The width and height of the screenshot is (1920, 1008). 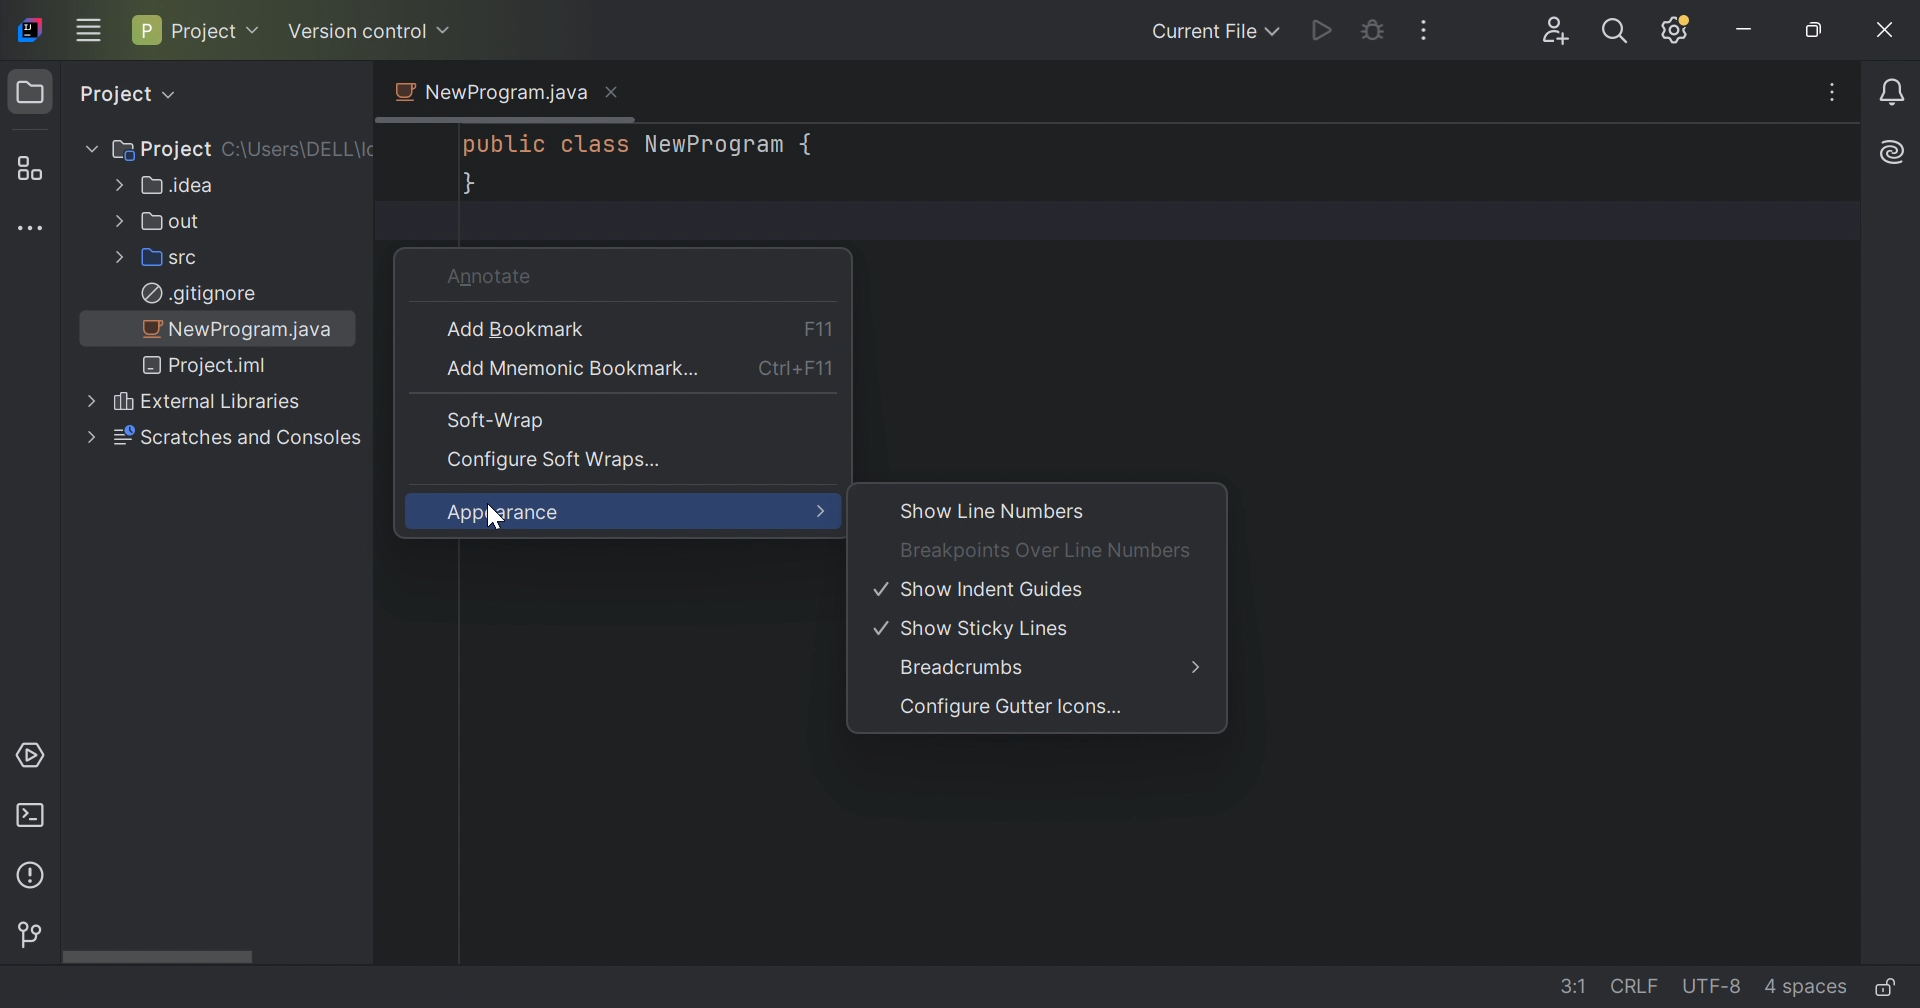 What do you see at coordinates (1894, 153) in the screenshot?
I see `AI assistant` at bounding box center [1894, 153].